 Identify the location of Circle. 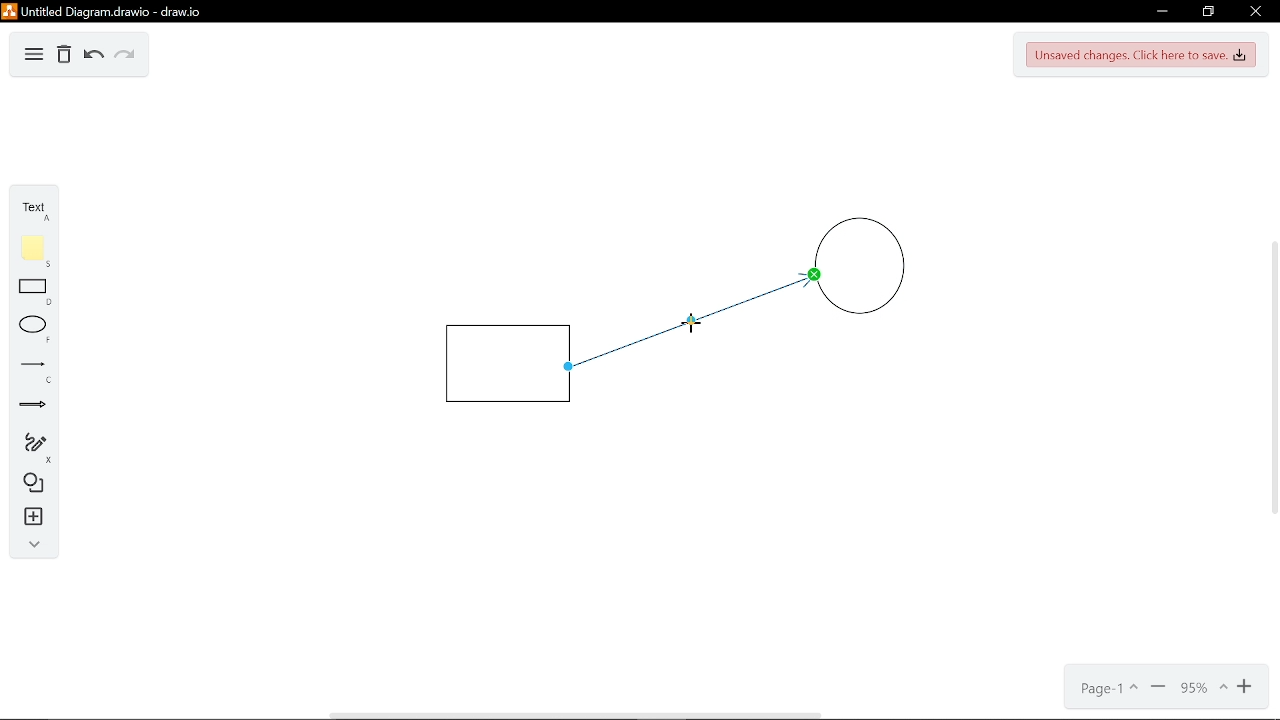
(860, 273).